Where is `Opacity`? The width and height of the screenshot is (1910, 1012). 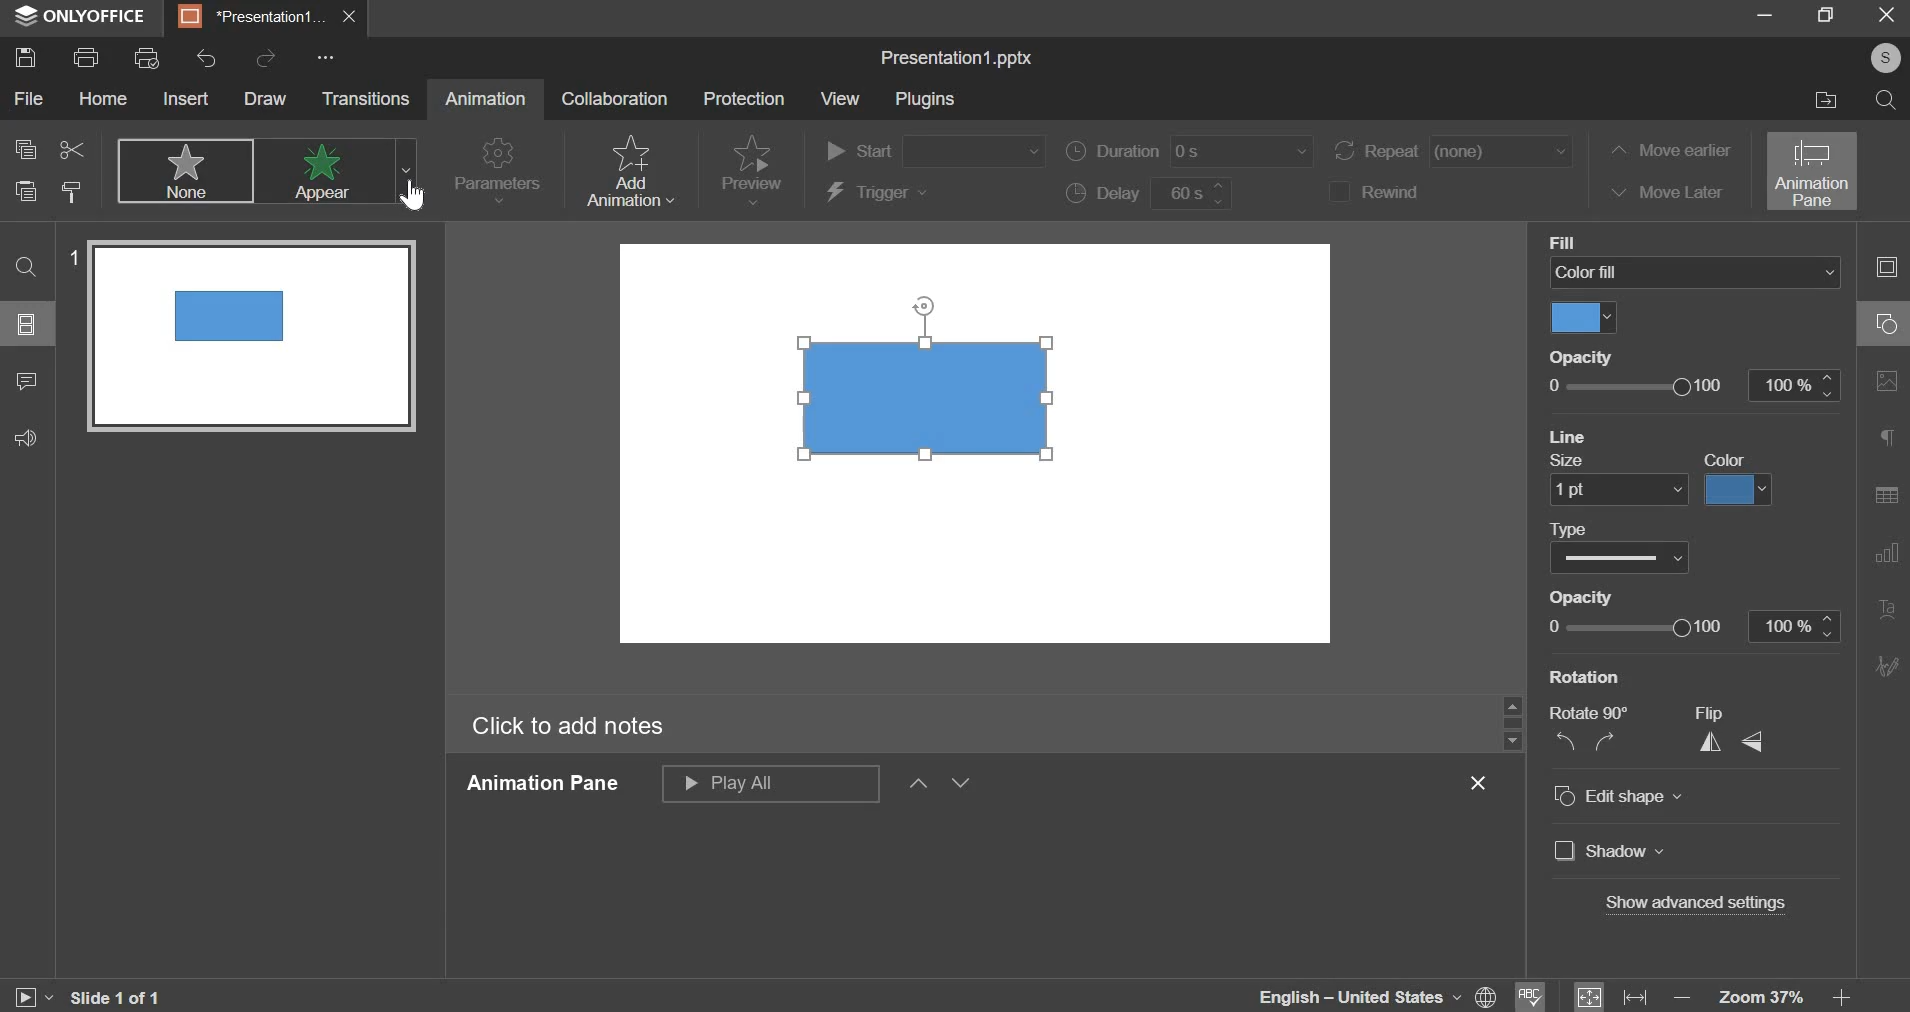
Opacity is located at coordinates (1587, 353).